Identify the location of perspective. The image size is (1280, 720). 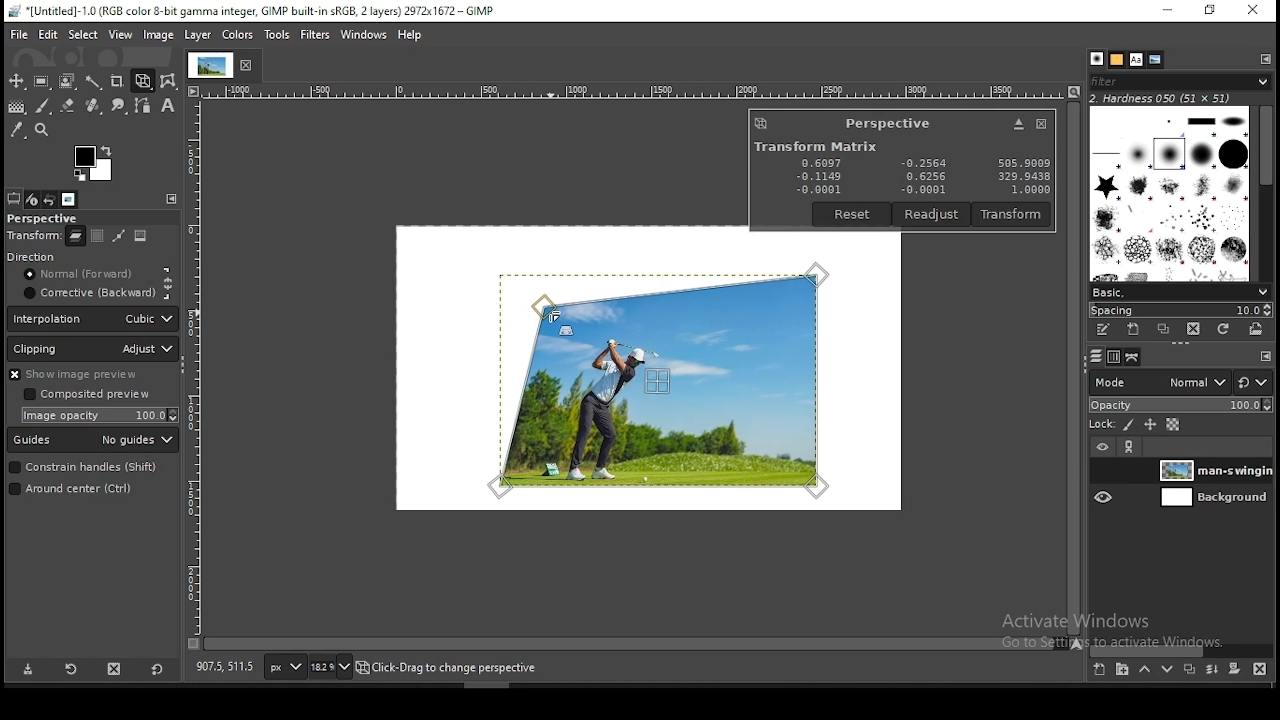
(59, 218).